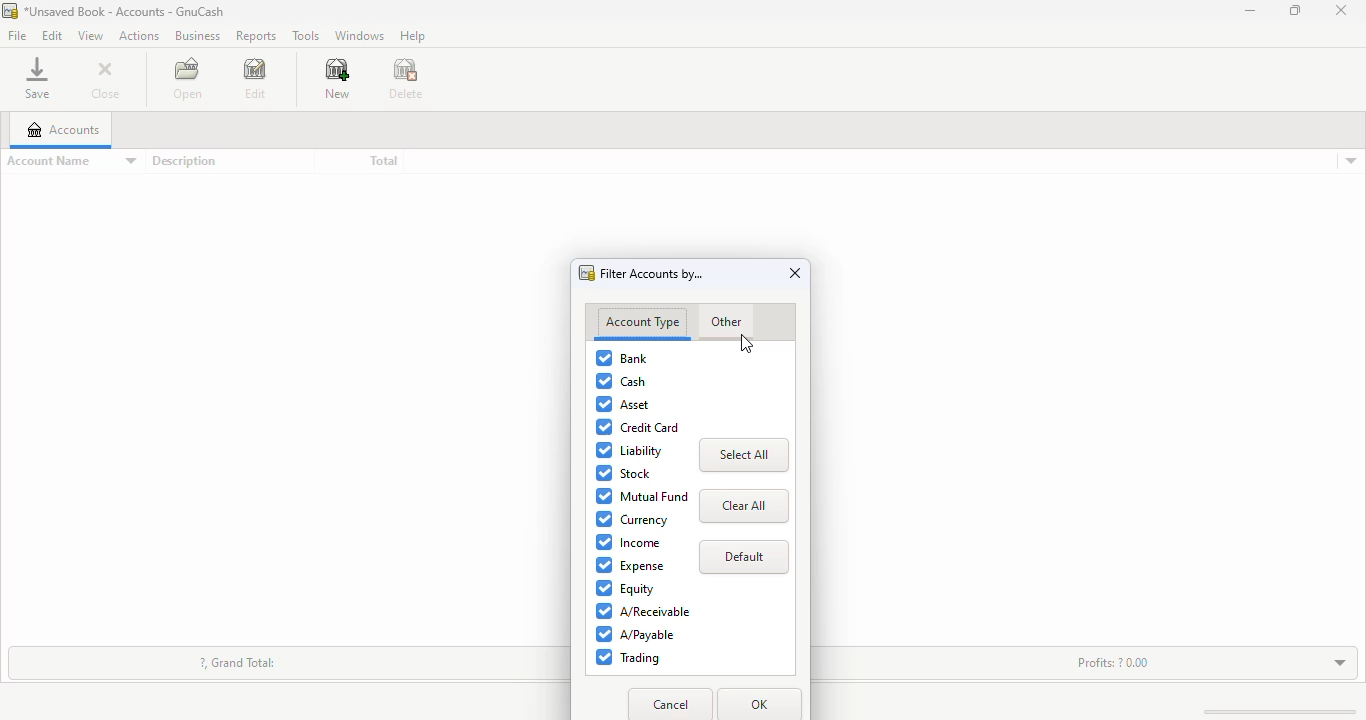  Describe the element at coordinates (625, 473) in the screenshot. I see `stock` at that location.